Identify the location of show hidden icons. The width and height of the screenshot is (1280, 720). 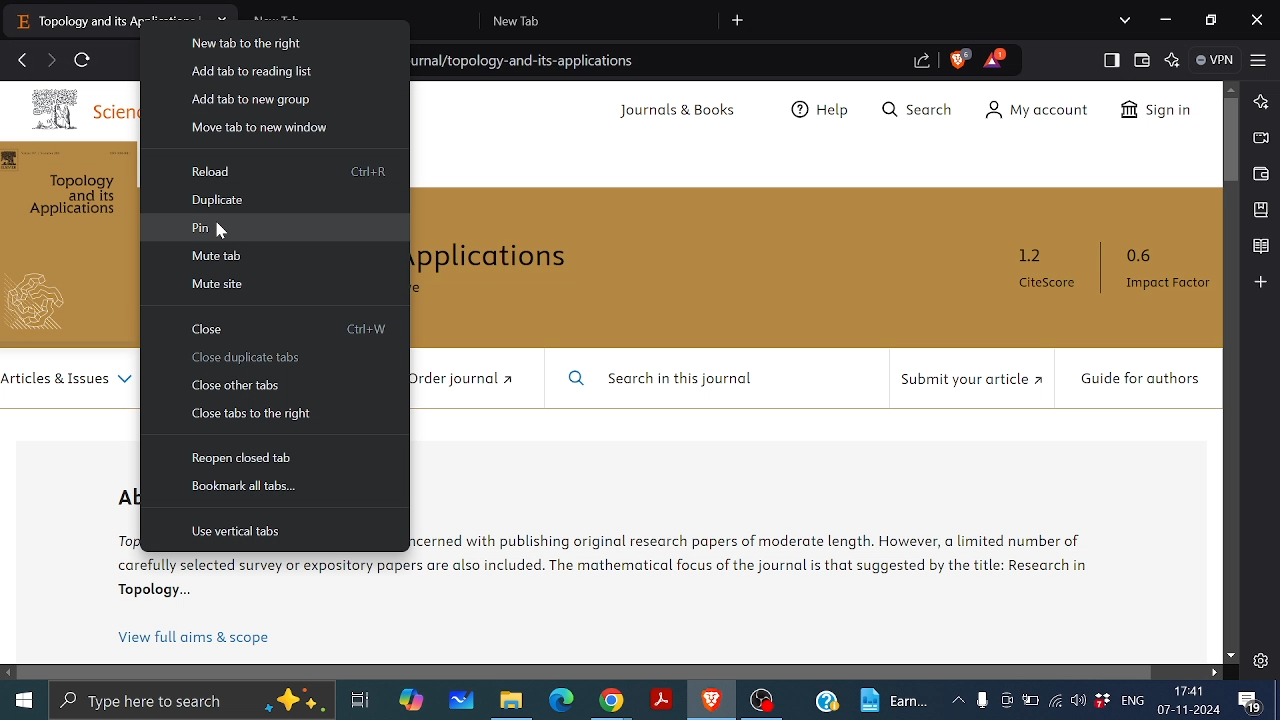
(958, 701).